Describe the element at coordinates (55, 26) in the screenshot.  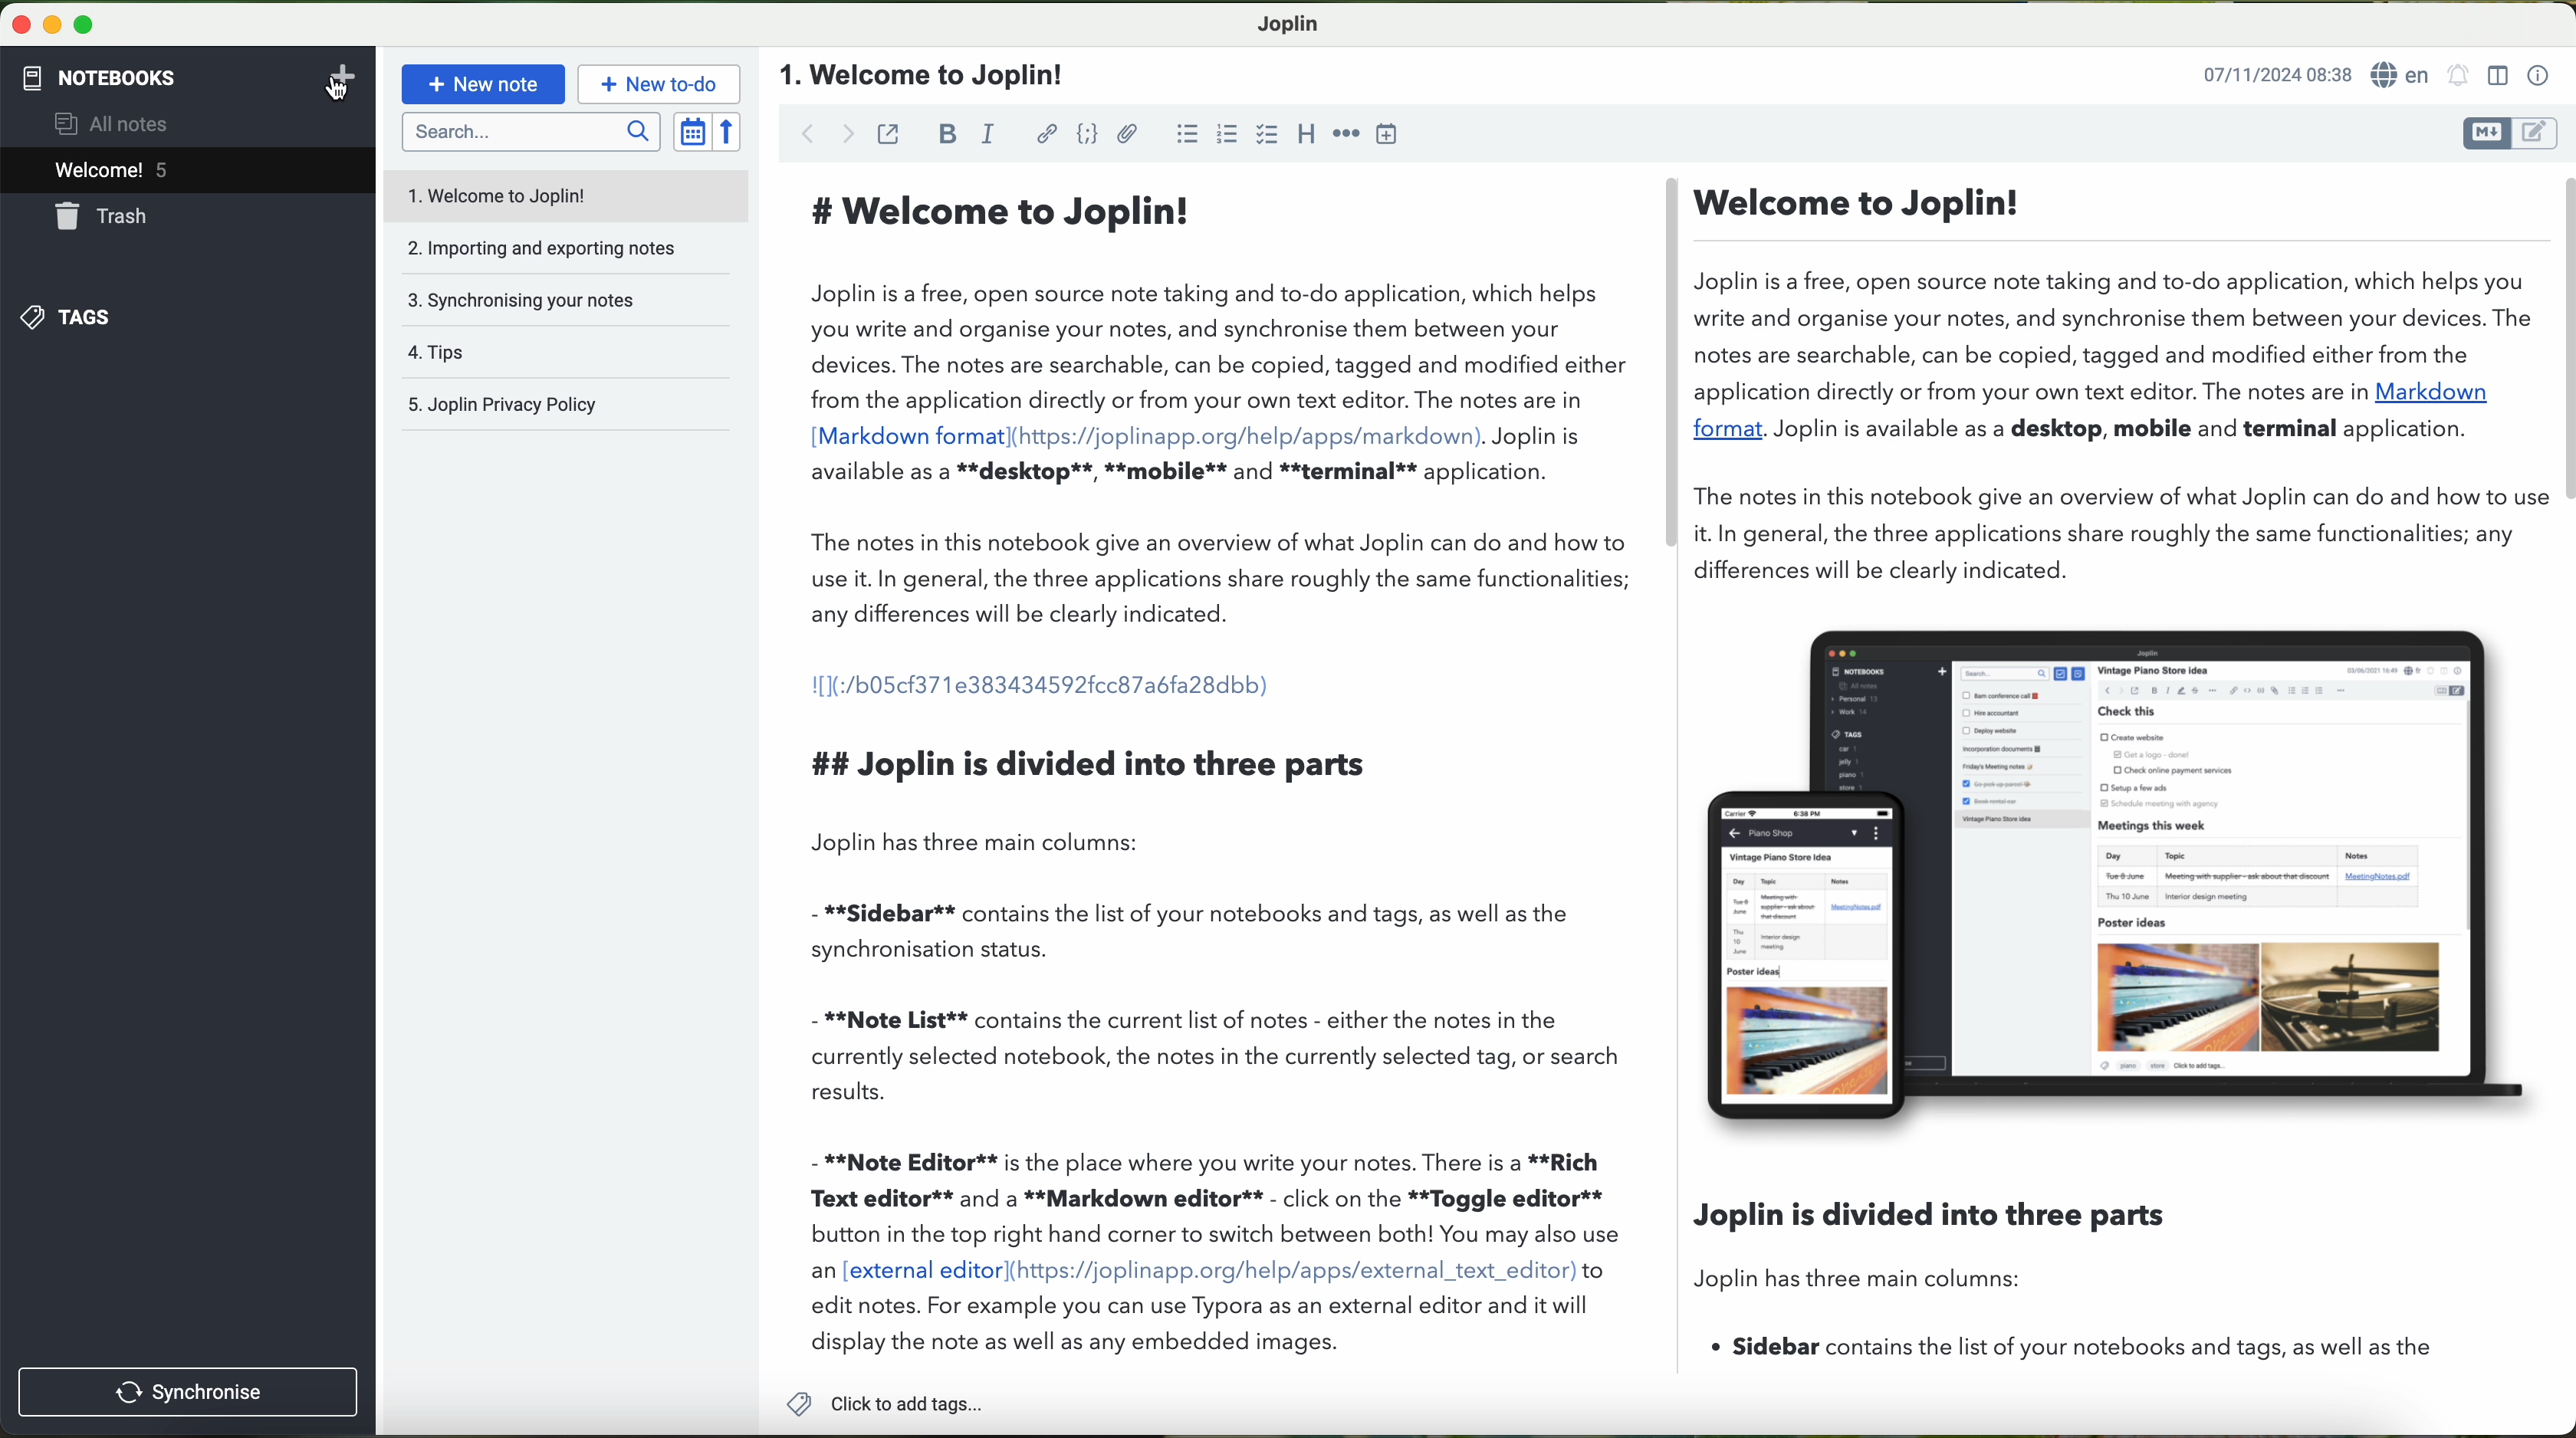
I see `minimize` at that location.